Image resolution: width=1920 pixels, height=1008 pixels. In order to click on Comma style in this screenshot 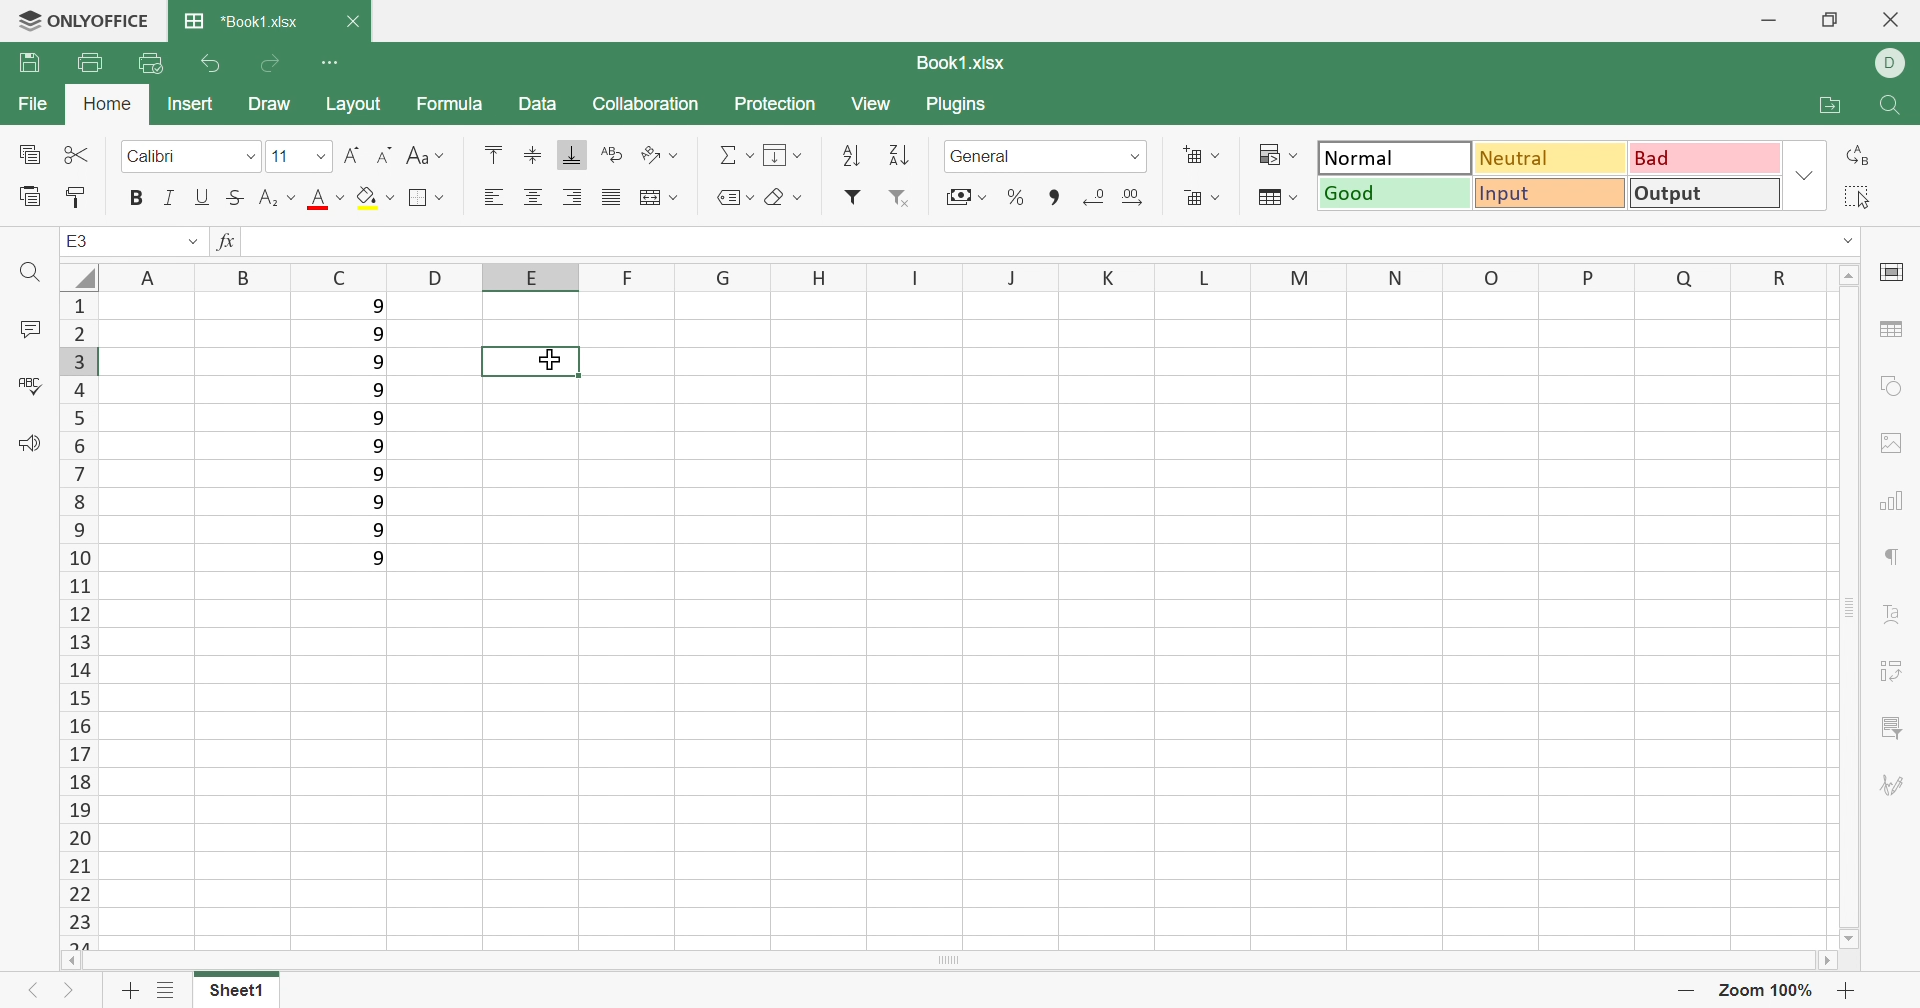, I will do `click(1052, 195)`.